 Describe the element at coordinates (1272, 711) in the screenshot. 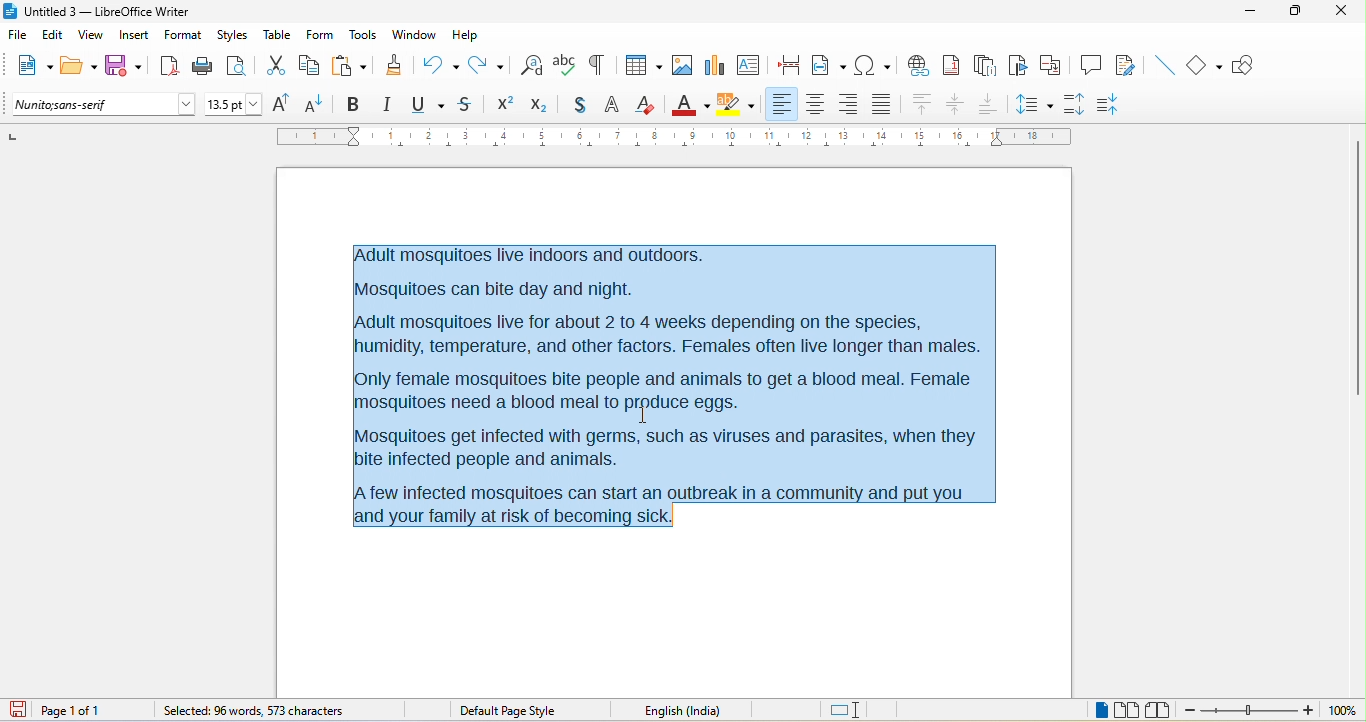

I see `zoom` at that location.